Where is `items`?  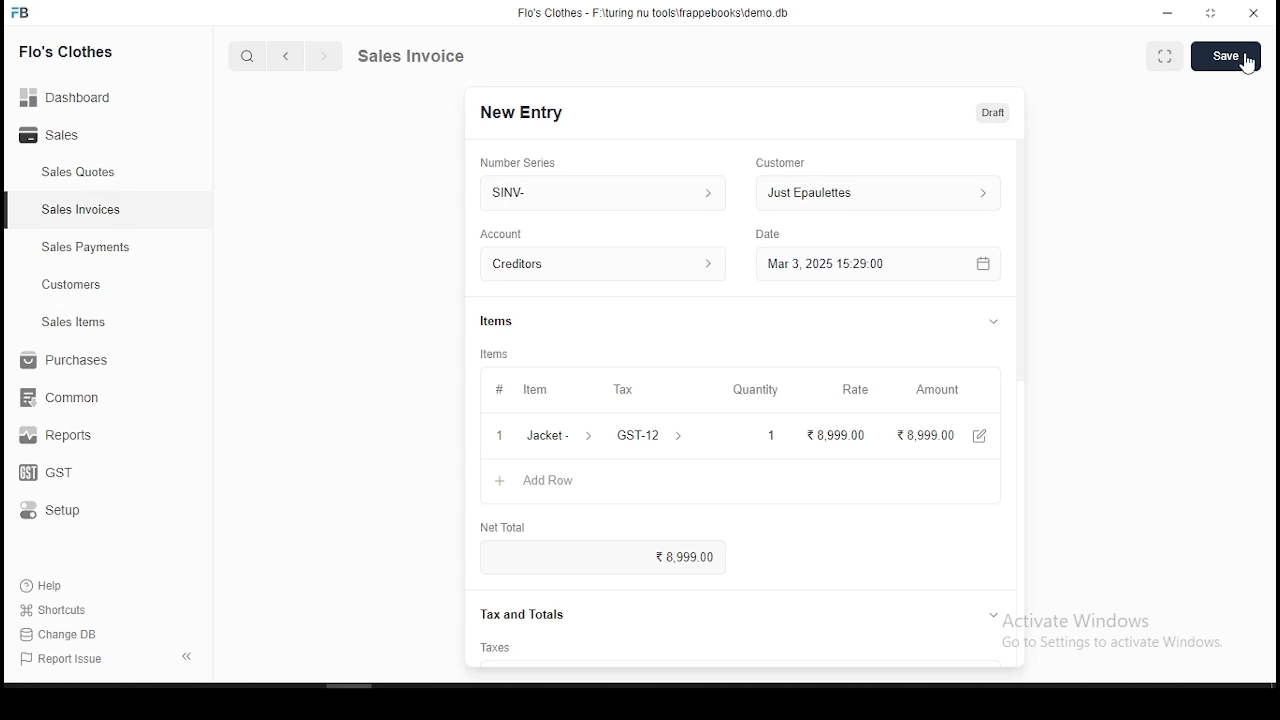
items is located at coordinates (498, 353).